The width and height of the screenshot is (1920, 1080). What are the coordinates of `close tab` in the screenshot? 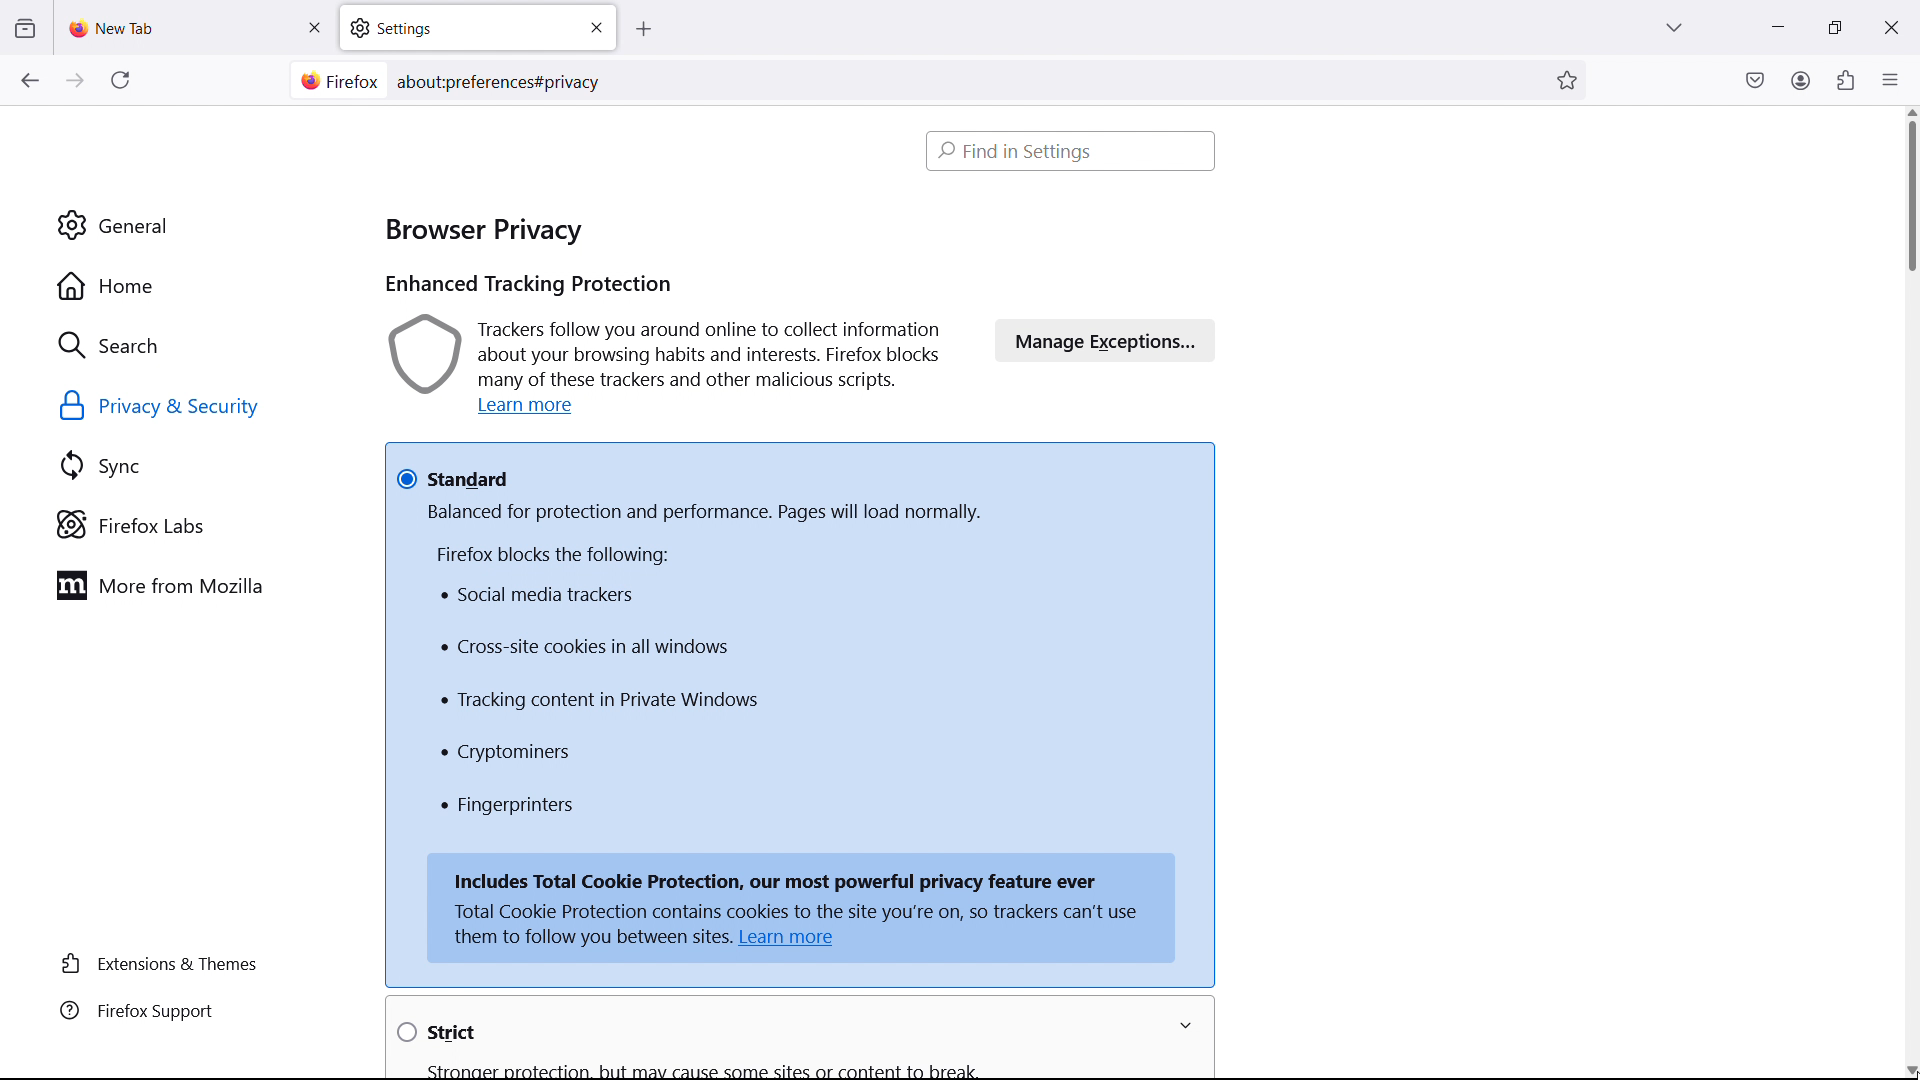 It's located at (314, 28).